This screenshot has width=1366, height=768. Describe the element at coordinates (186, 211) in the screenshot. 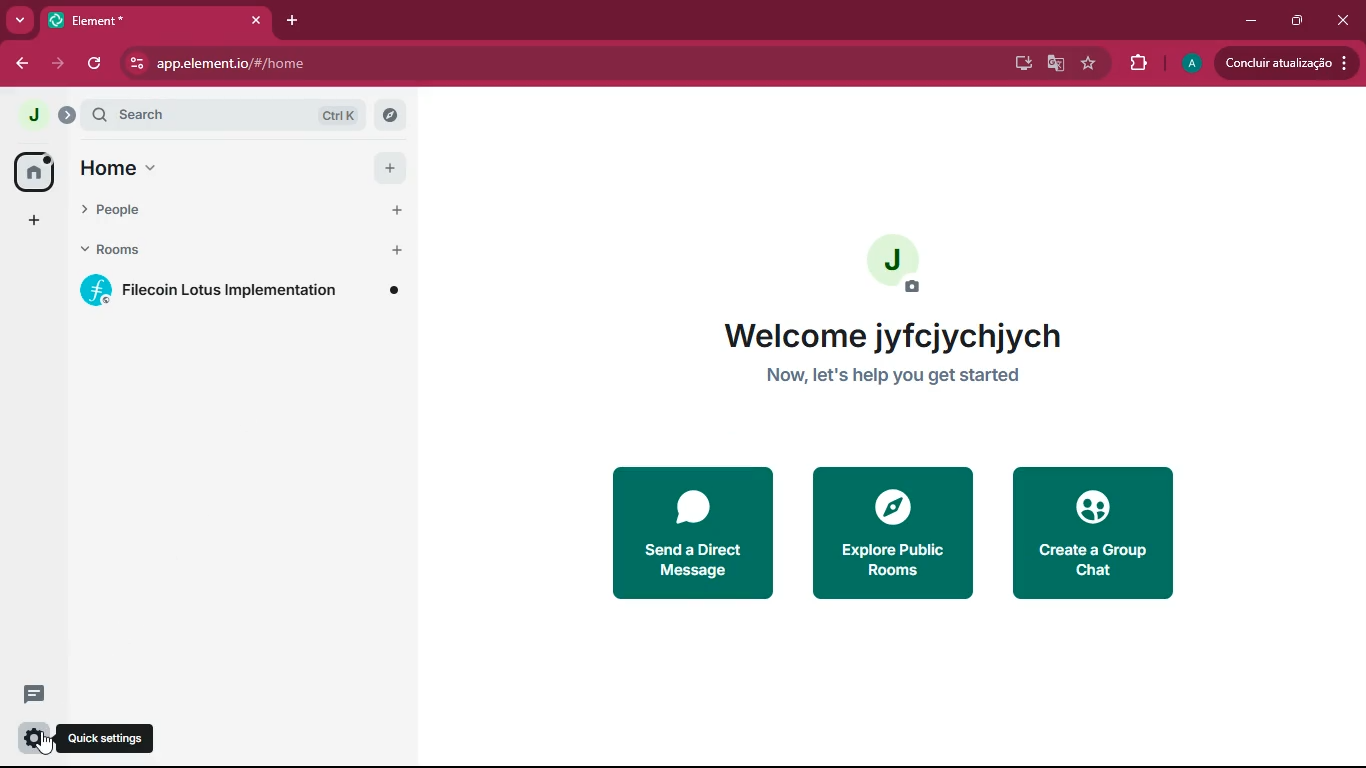

I see `people` at that location.